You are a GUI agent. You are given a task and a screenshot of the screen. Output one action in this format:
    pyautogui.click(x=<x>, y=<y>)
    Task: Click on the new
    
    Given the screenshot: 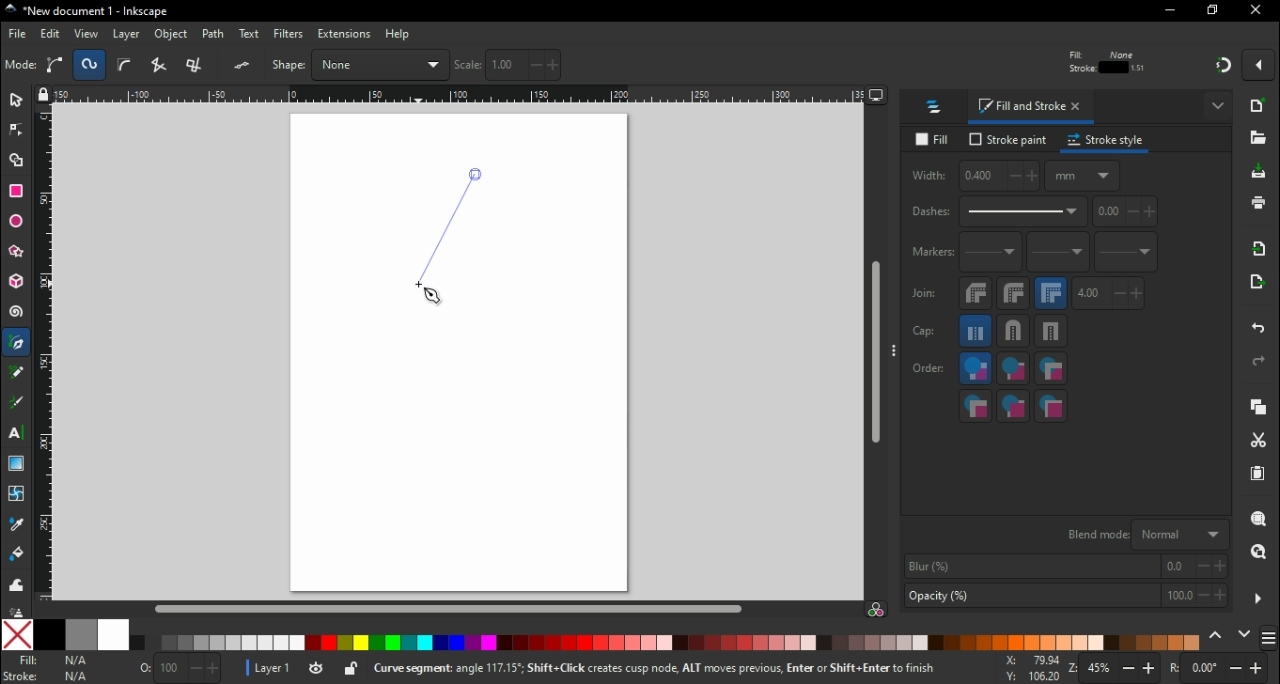 What is the action you would take?
    pyautogui.click(x=1263, y=110)
    